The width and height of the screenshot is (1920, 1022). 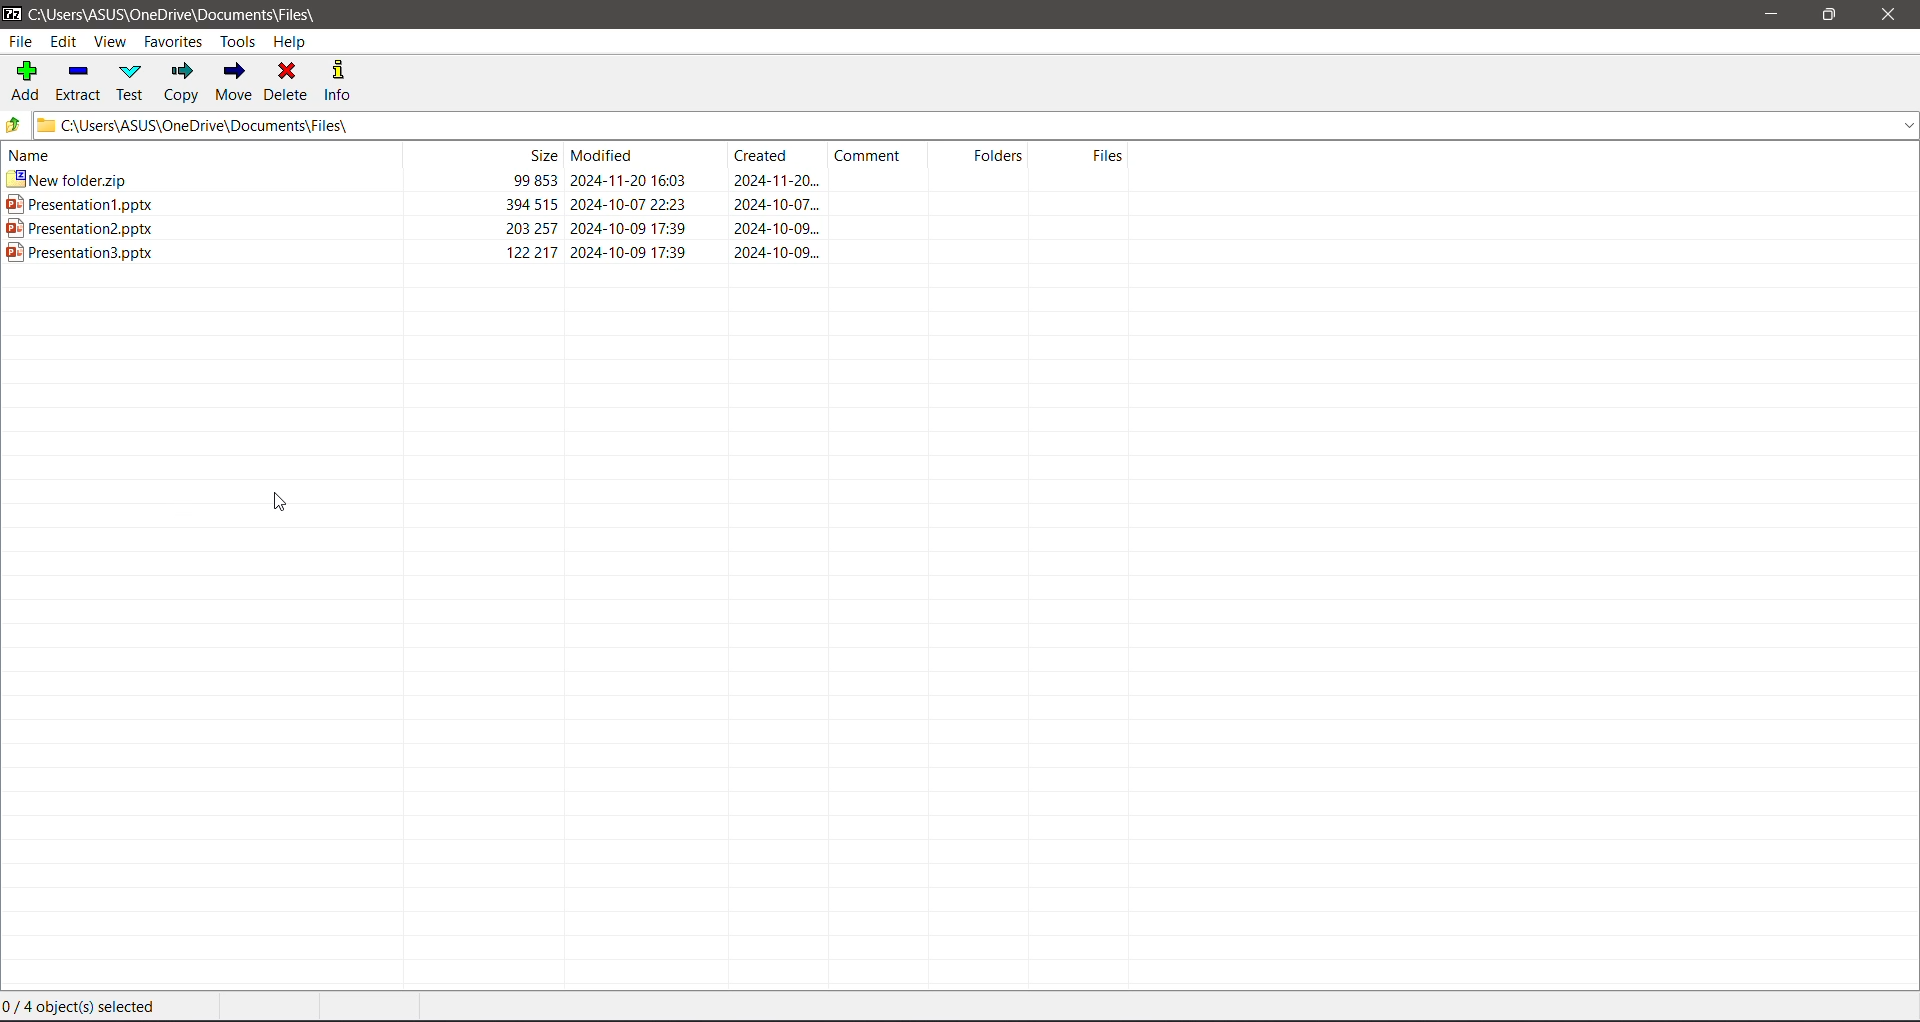 I want to click on Delete, so click(x=289, y=83).